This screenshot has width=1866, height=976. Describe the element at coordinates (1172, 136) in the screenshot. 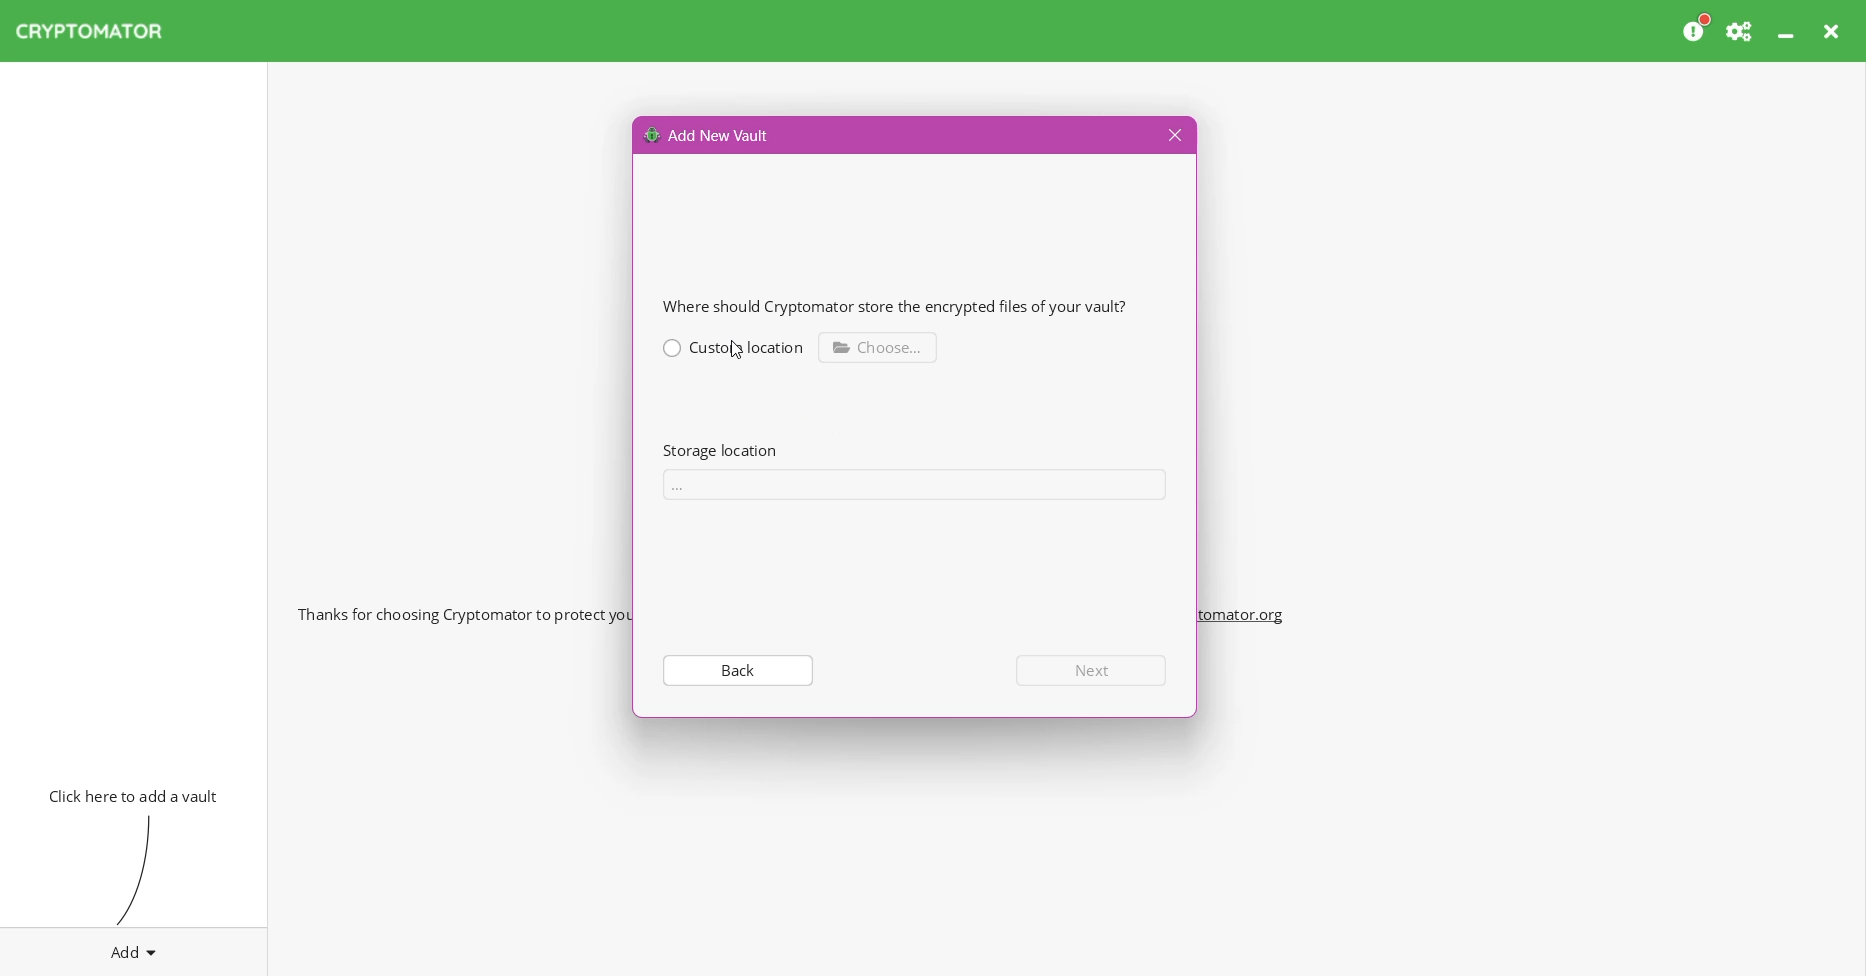

I see `Close` at that location.